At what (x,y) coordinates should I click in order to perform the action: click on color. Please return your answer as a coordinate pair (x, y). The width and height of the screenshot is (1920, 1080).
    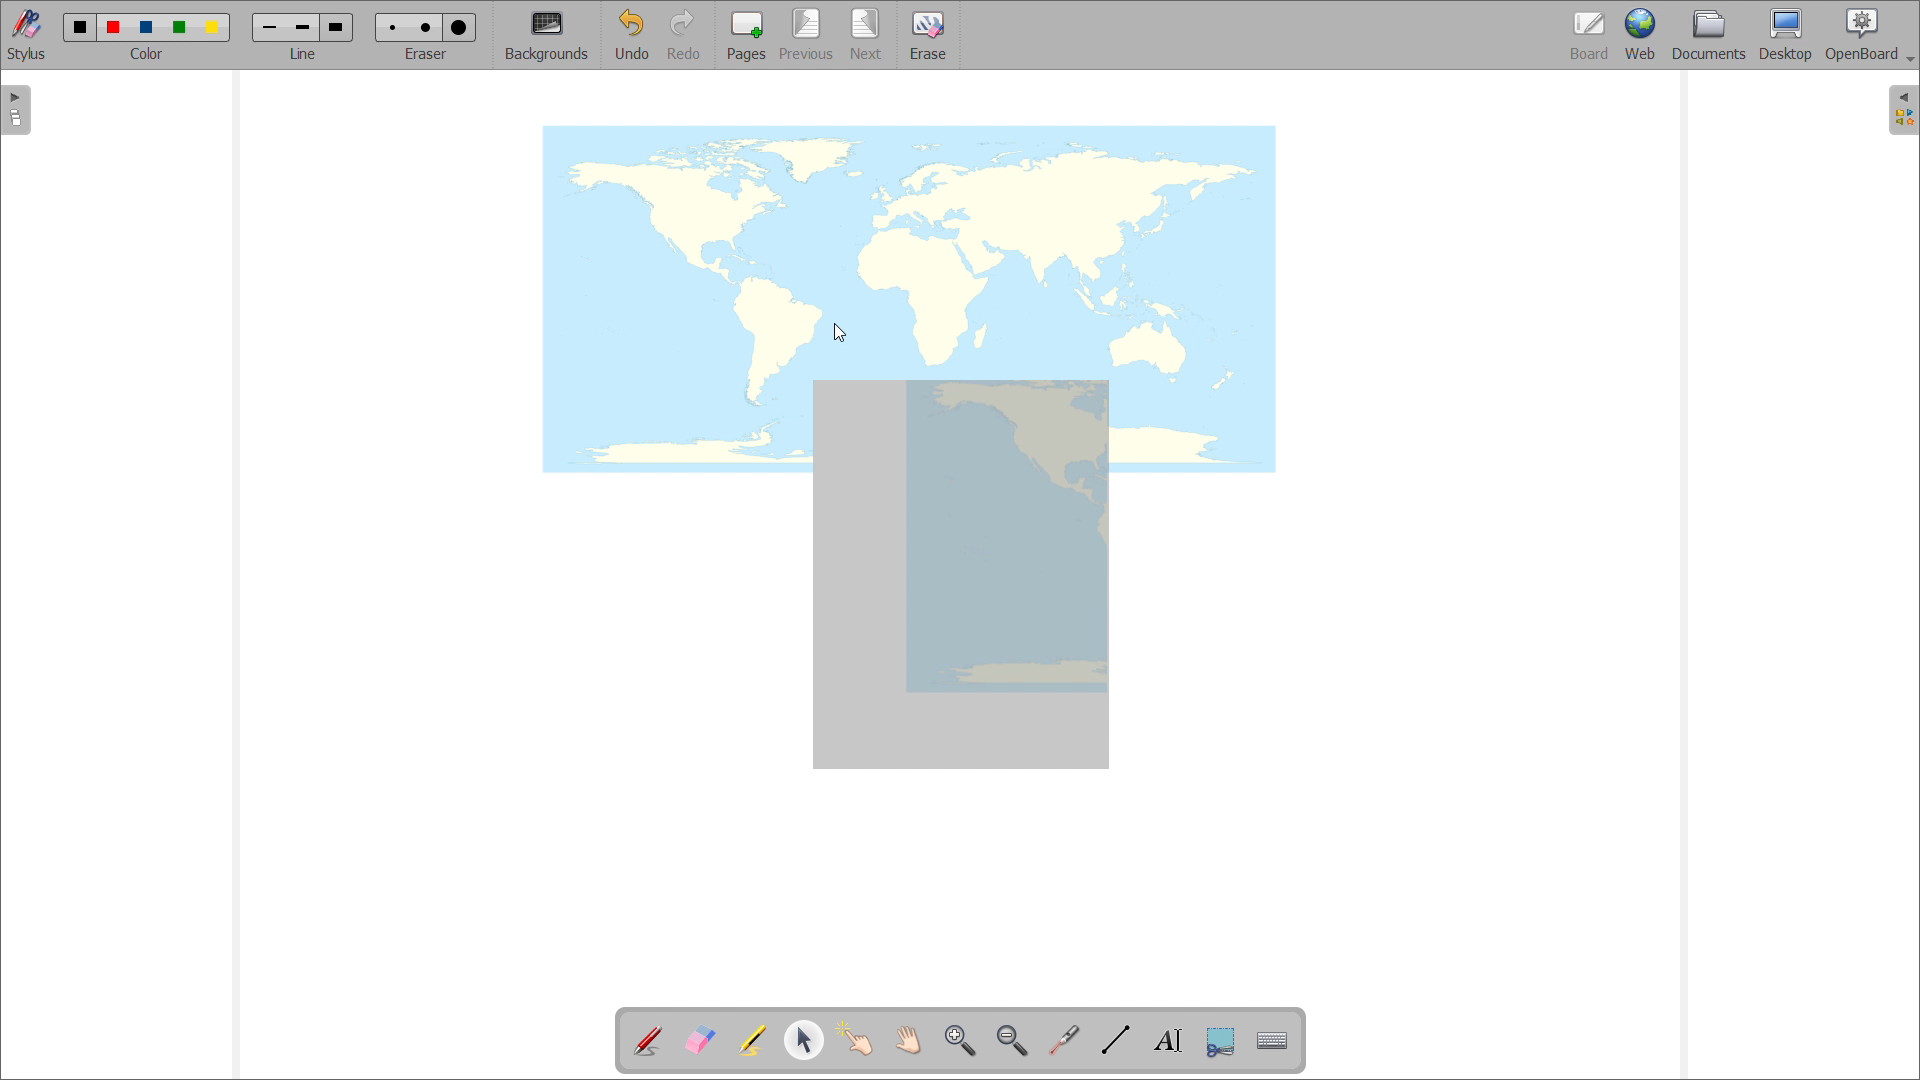
    Looking at the image, I should click on (146, 54).